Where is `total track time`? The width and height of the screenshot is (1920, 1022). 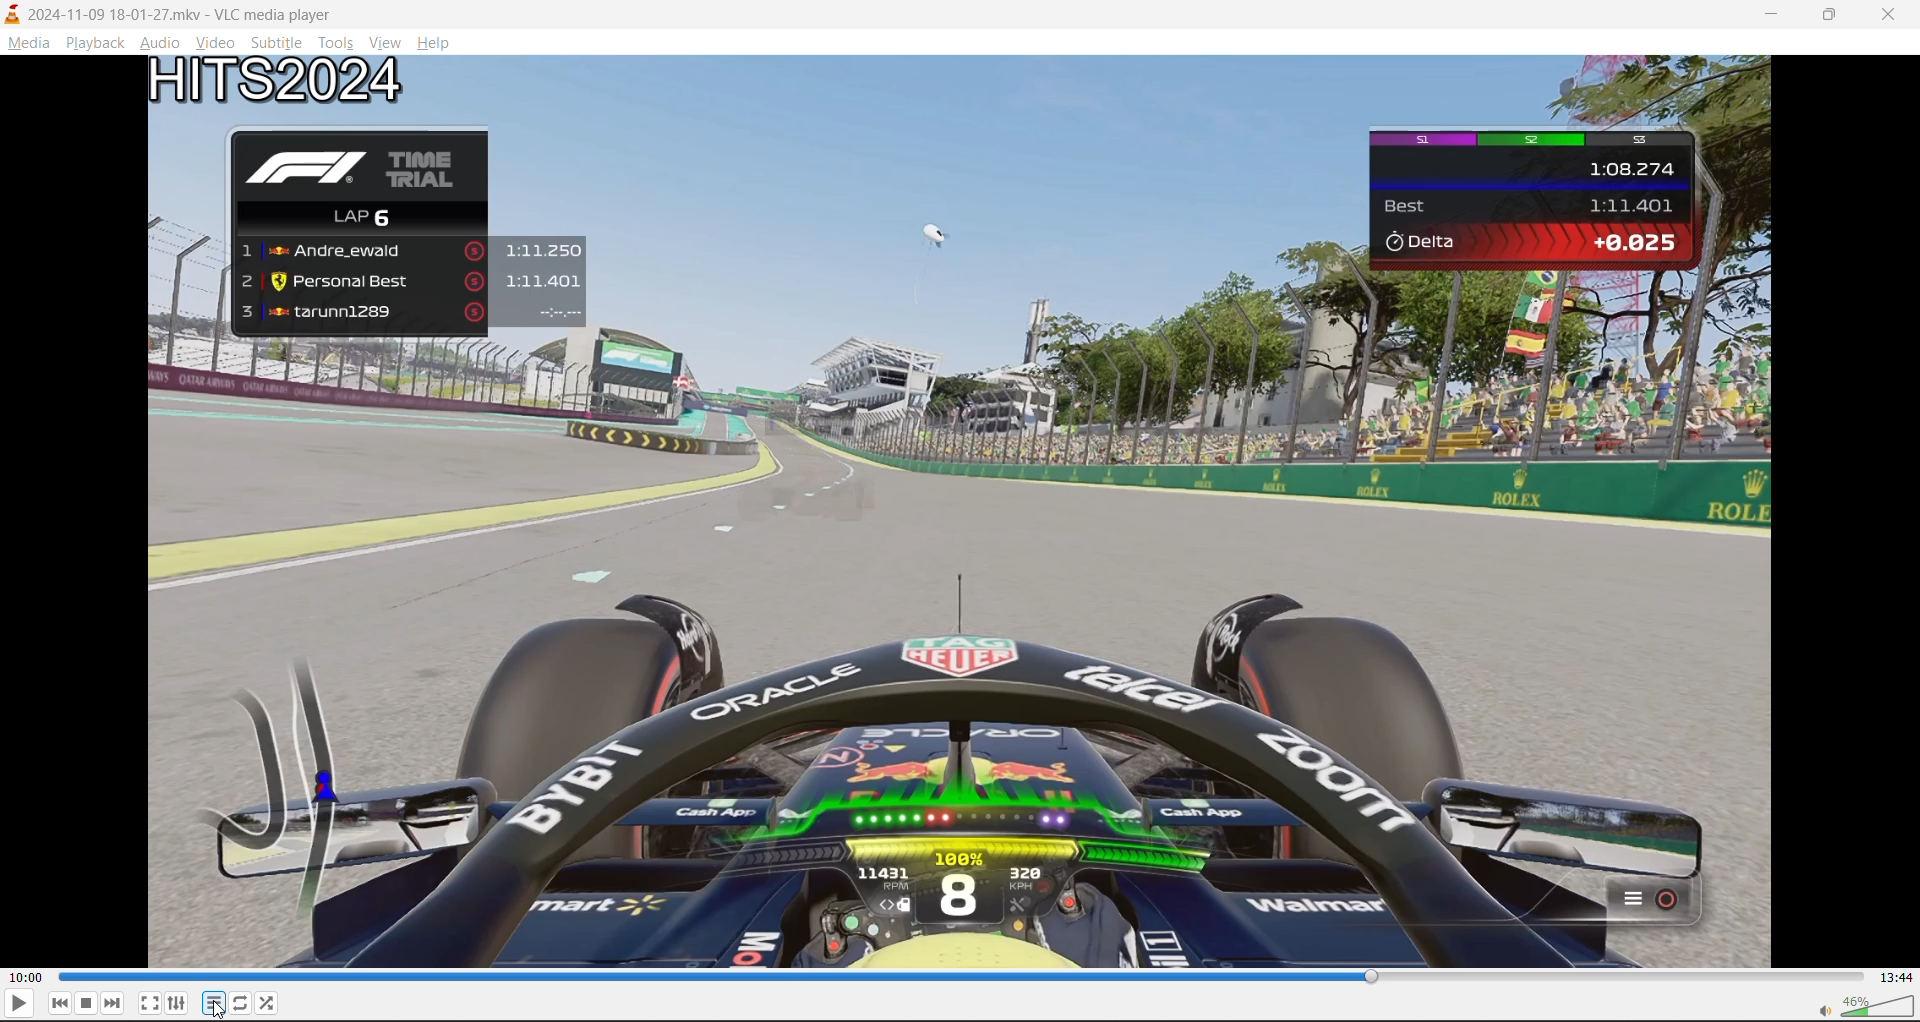
total track time is located at coordinates (1897, 978).